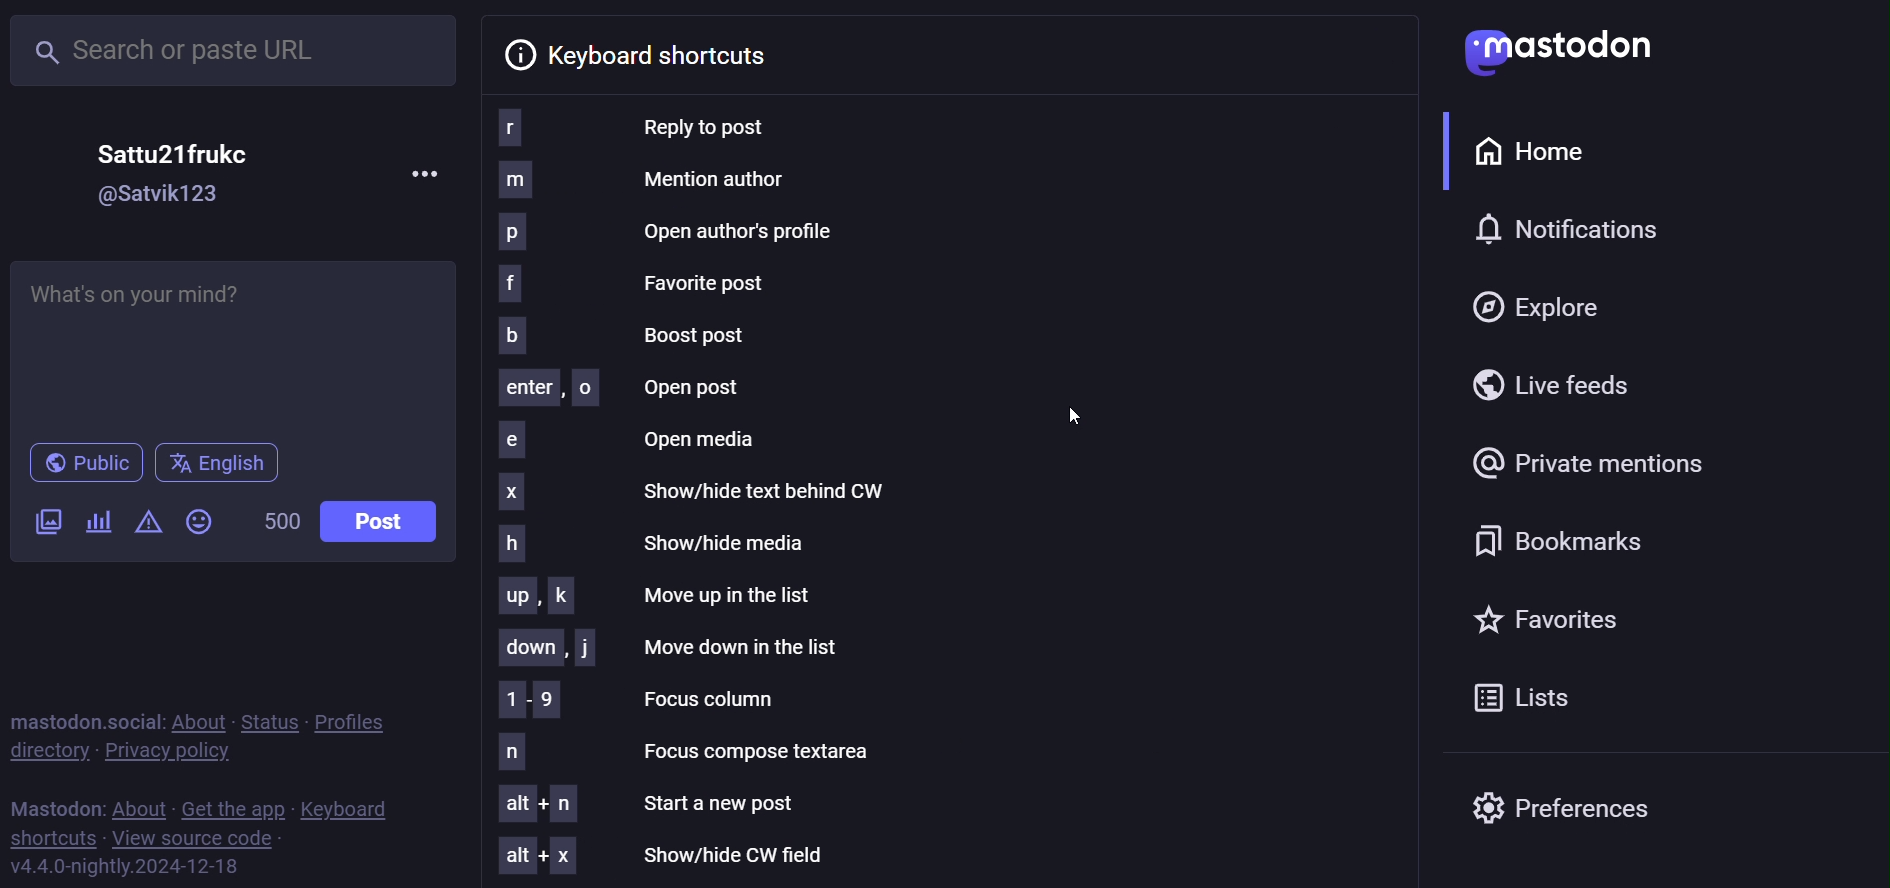 This screenshot has width=1890, height=888. What do you see at coordinates (1565, 811) in the screenshot?
I see `preferences` at bounding box center [1565, 811].